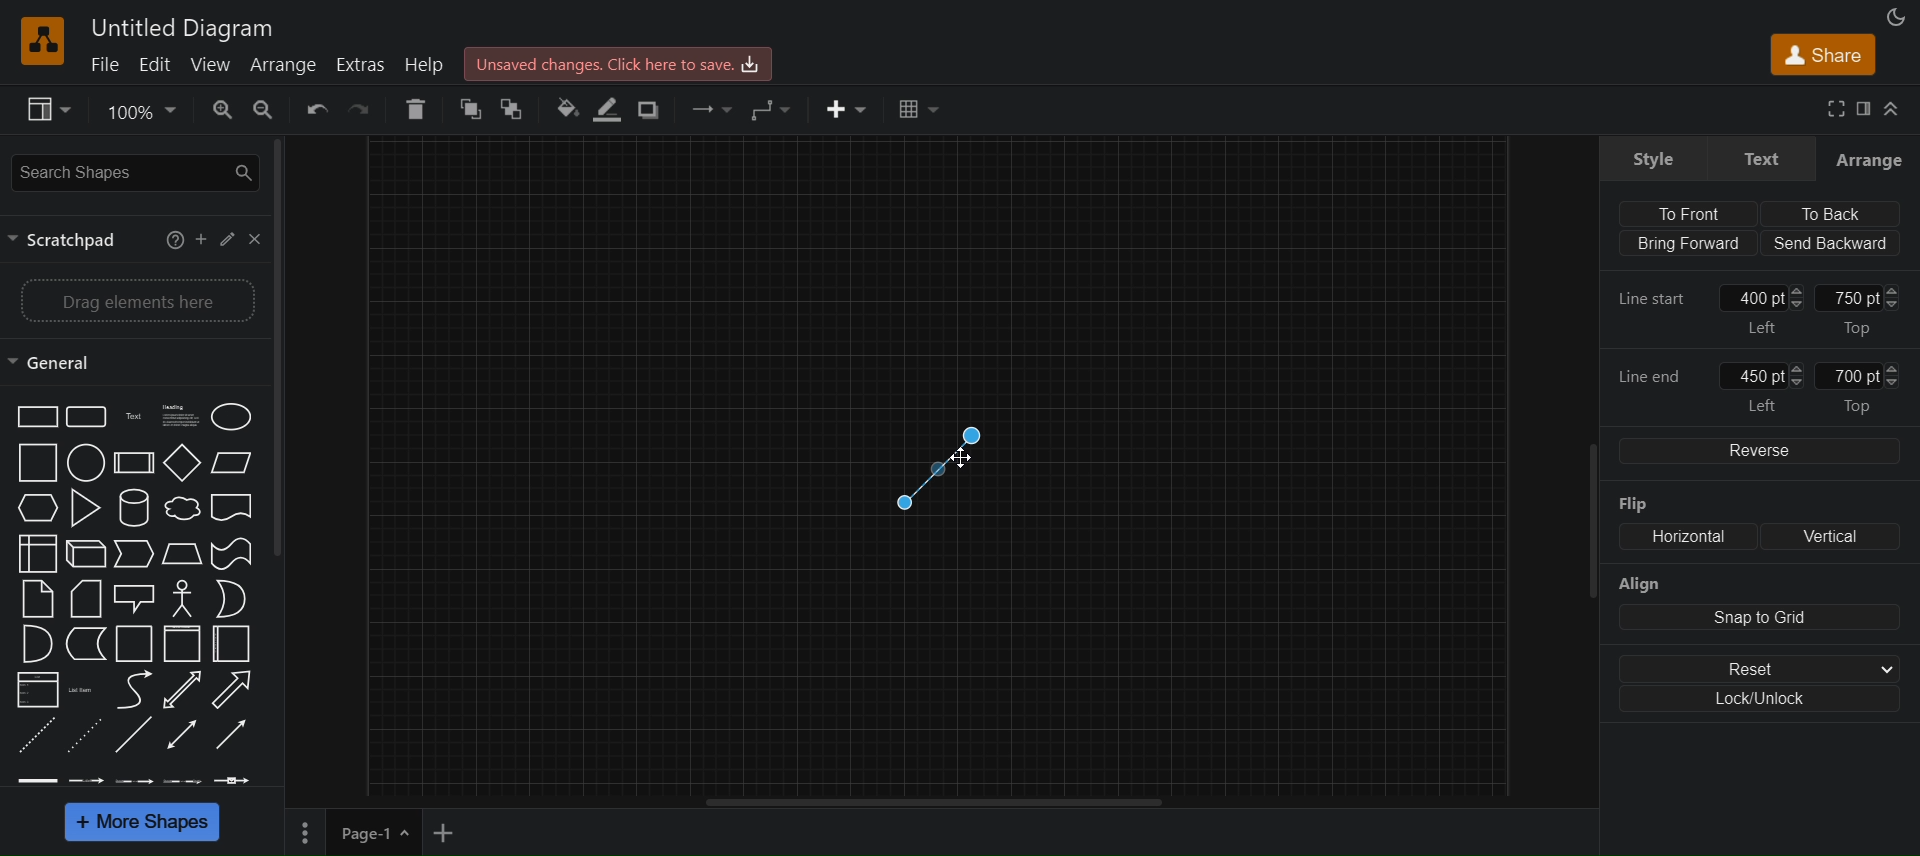 This screenshot has width=1920, height=856. Describe the element at coordinates (775, 112) in the screenshot. I see `waypoints` at that location.